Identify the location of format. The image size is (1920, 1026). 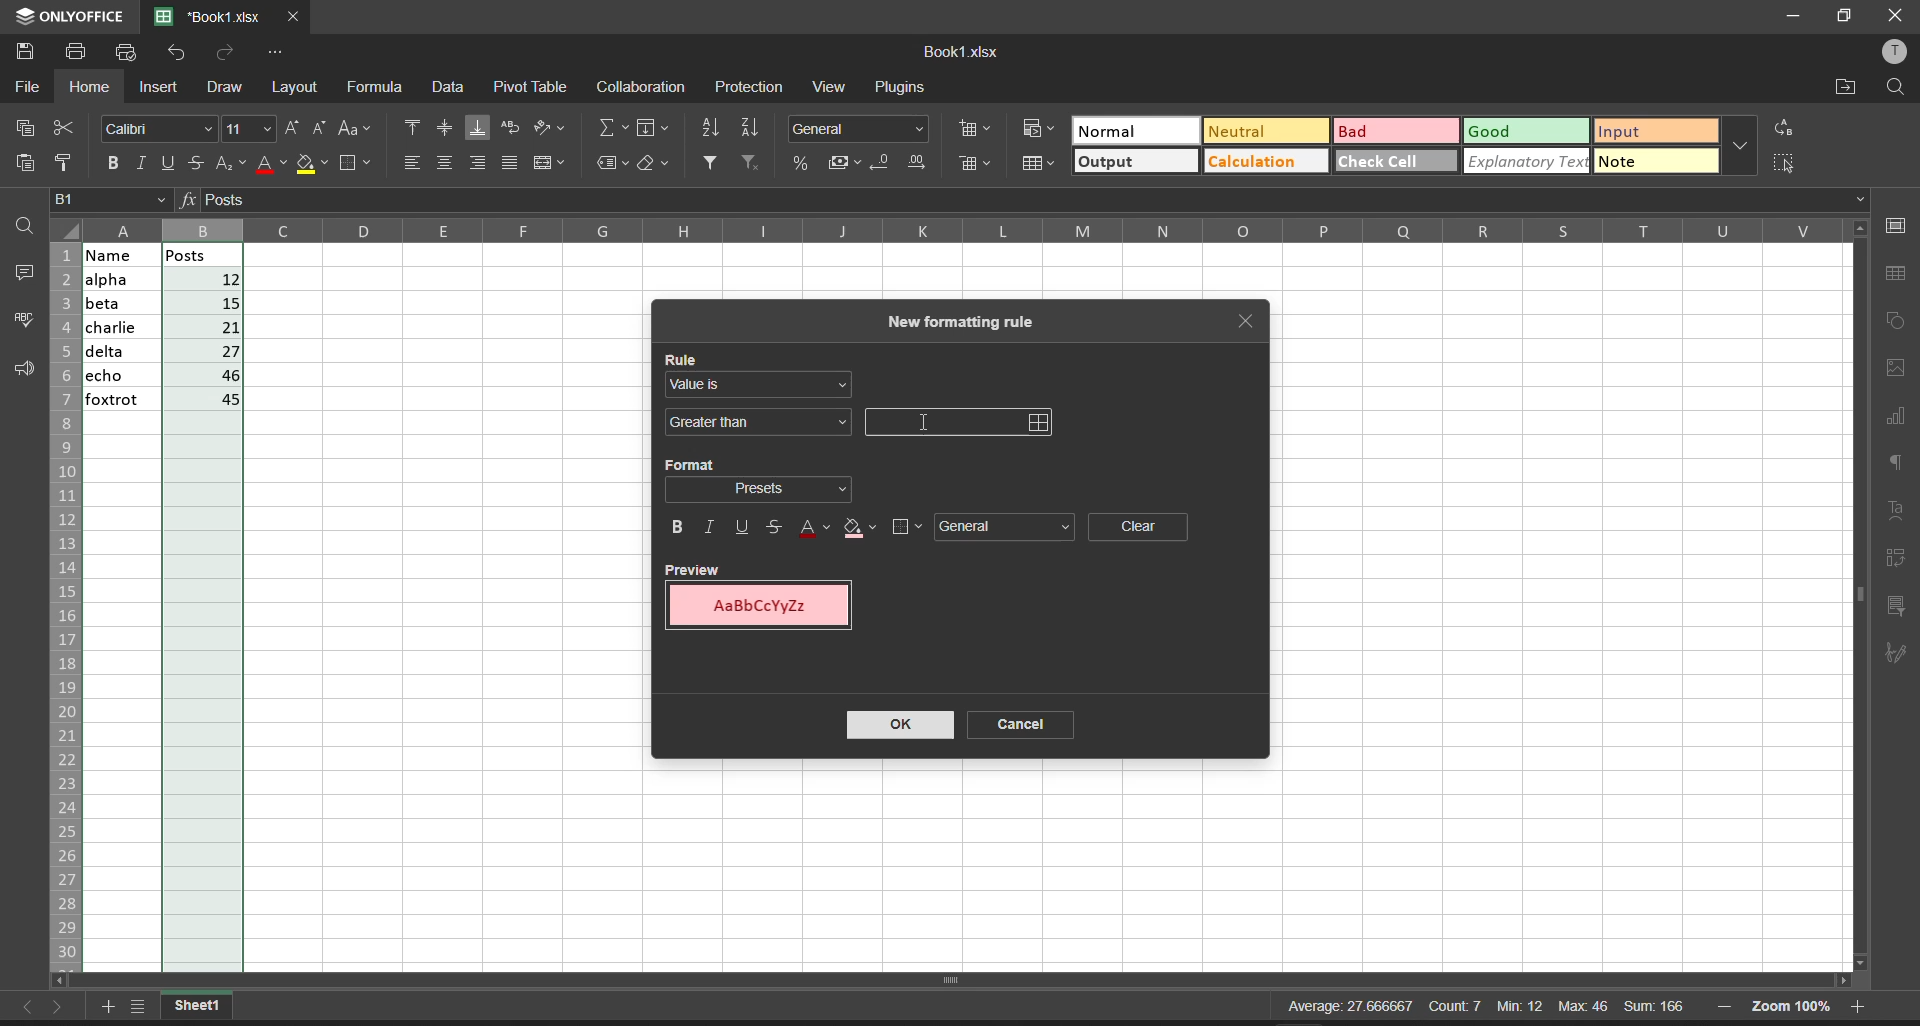
(688, 465).